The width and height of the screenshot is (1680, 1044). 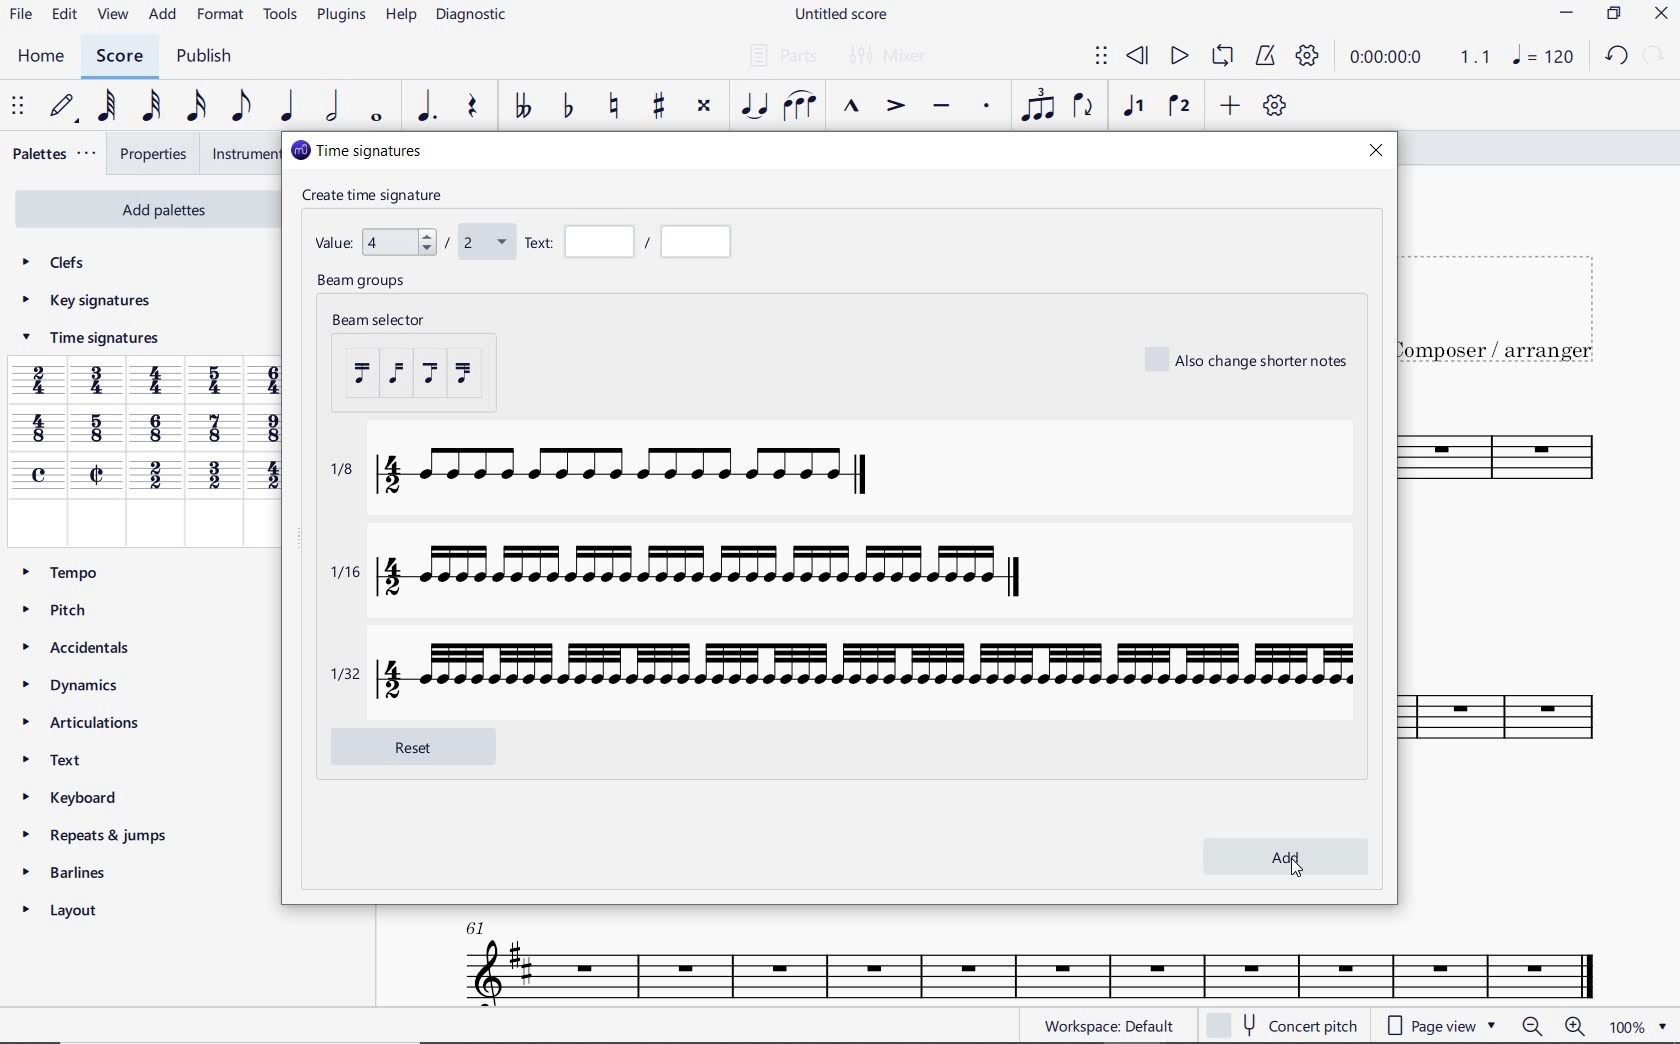 What do you see at coordinates (74, 685) in the screenshot?
I see `DYNAMICS` at bounding box center [74, 685].